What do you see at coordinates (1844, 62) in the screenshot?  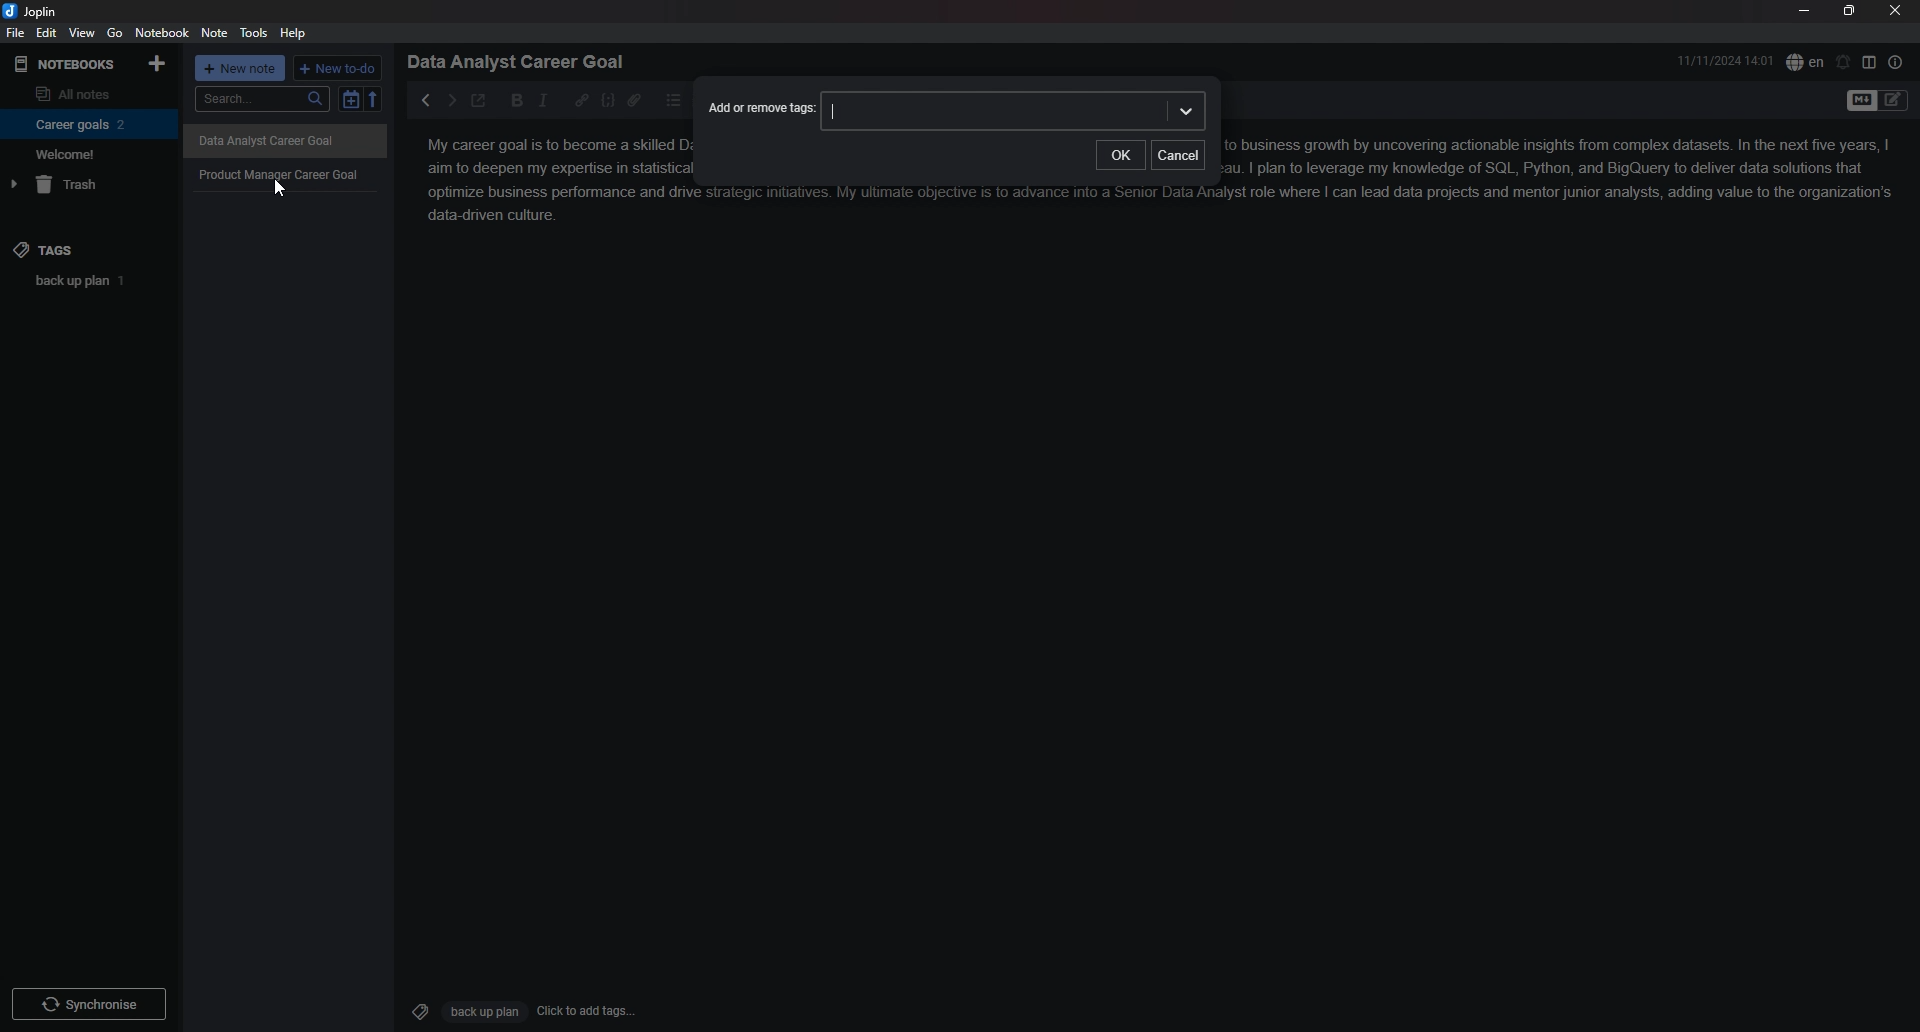 I see `set alarm` at bounding box center [1844, 62].